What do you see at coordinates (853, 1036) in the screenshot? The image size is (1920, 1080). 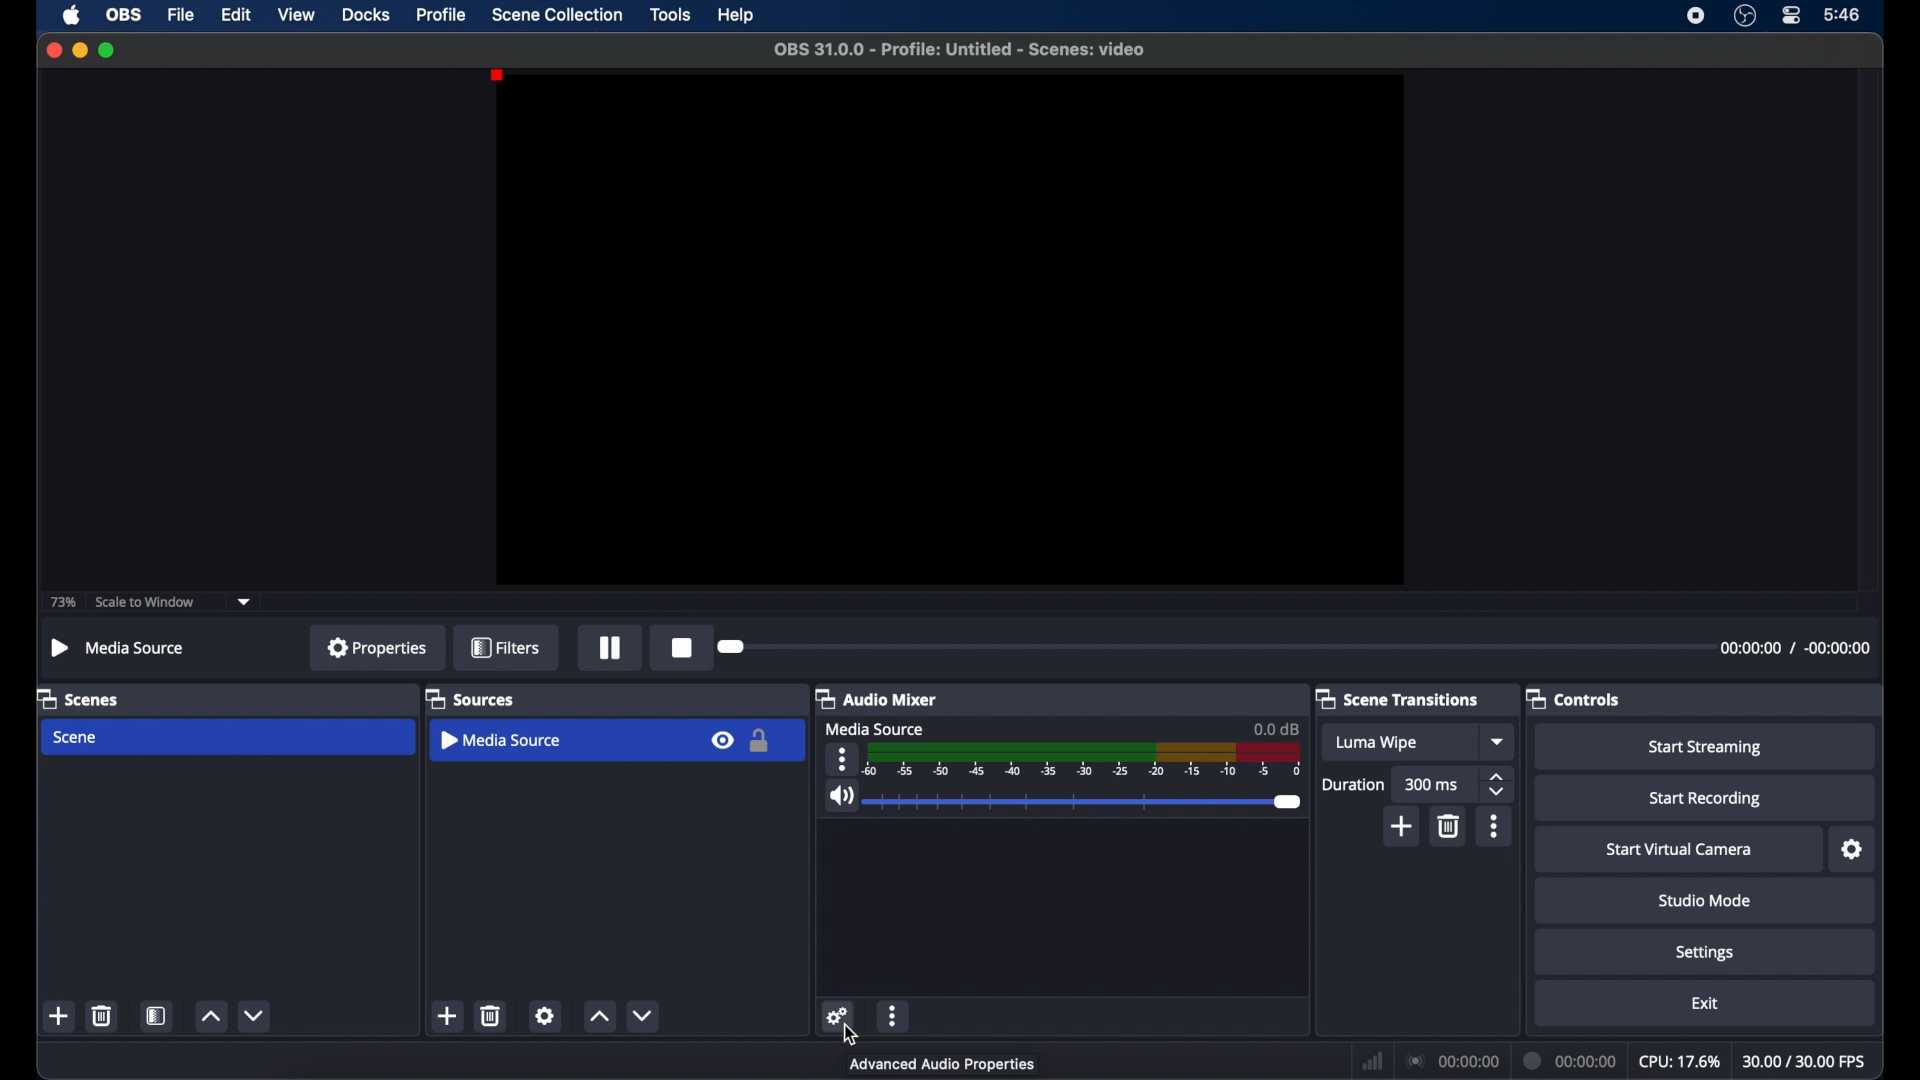 I see `cursor` at bounding box center [853, 1036].